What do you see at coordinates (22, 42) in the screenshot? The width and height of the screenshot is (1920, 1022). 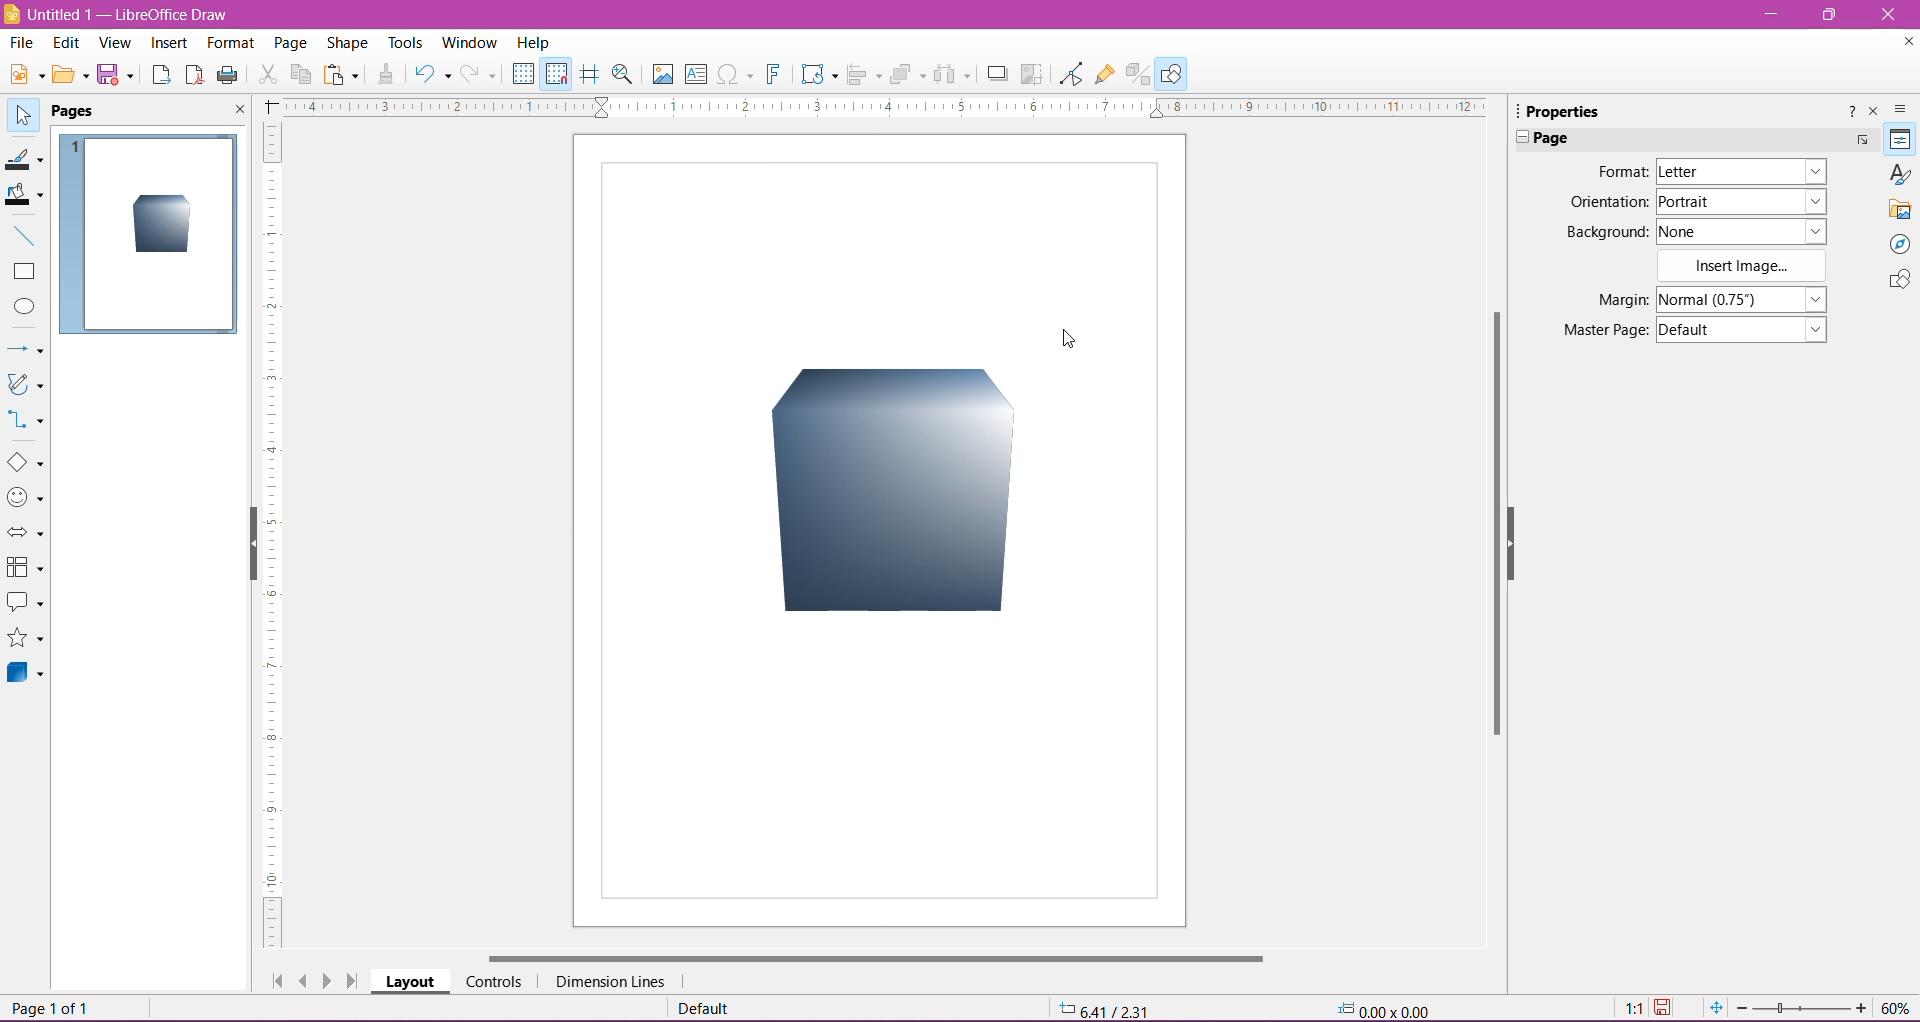 I see `File` at bounding box center [22, 42].